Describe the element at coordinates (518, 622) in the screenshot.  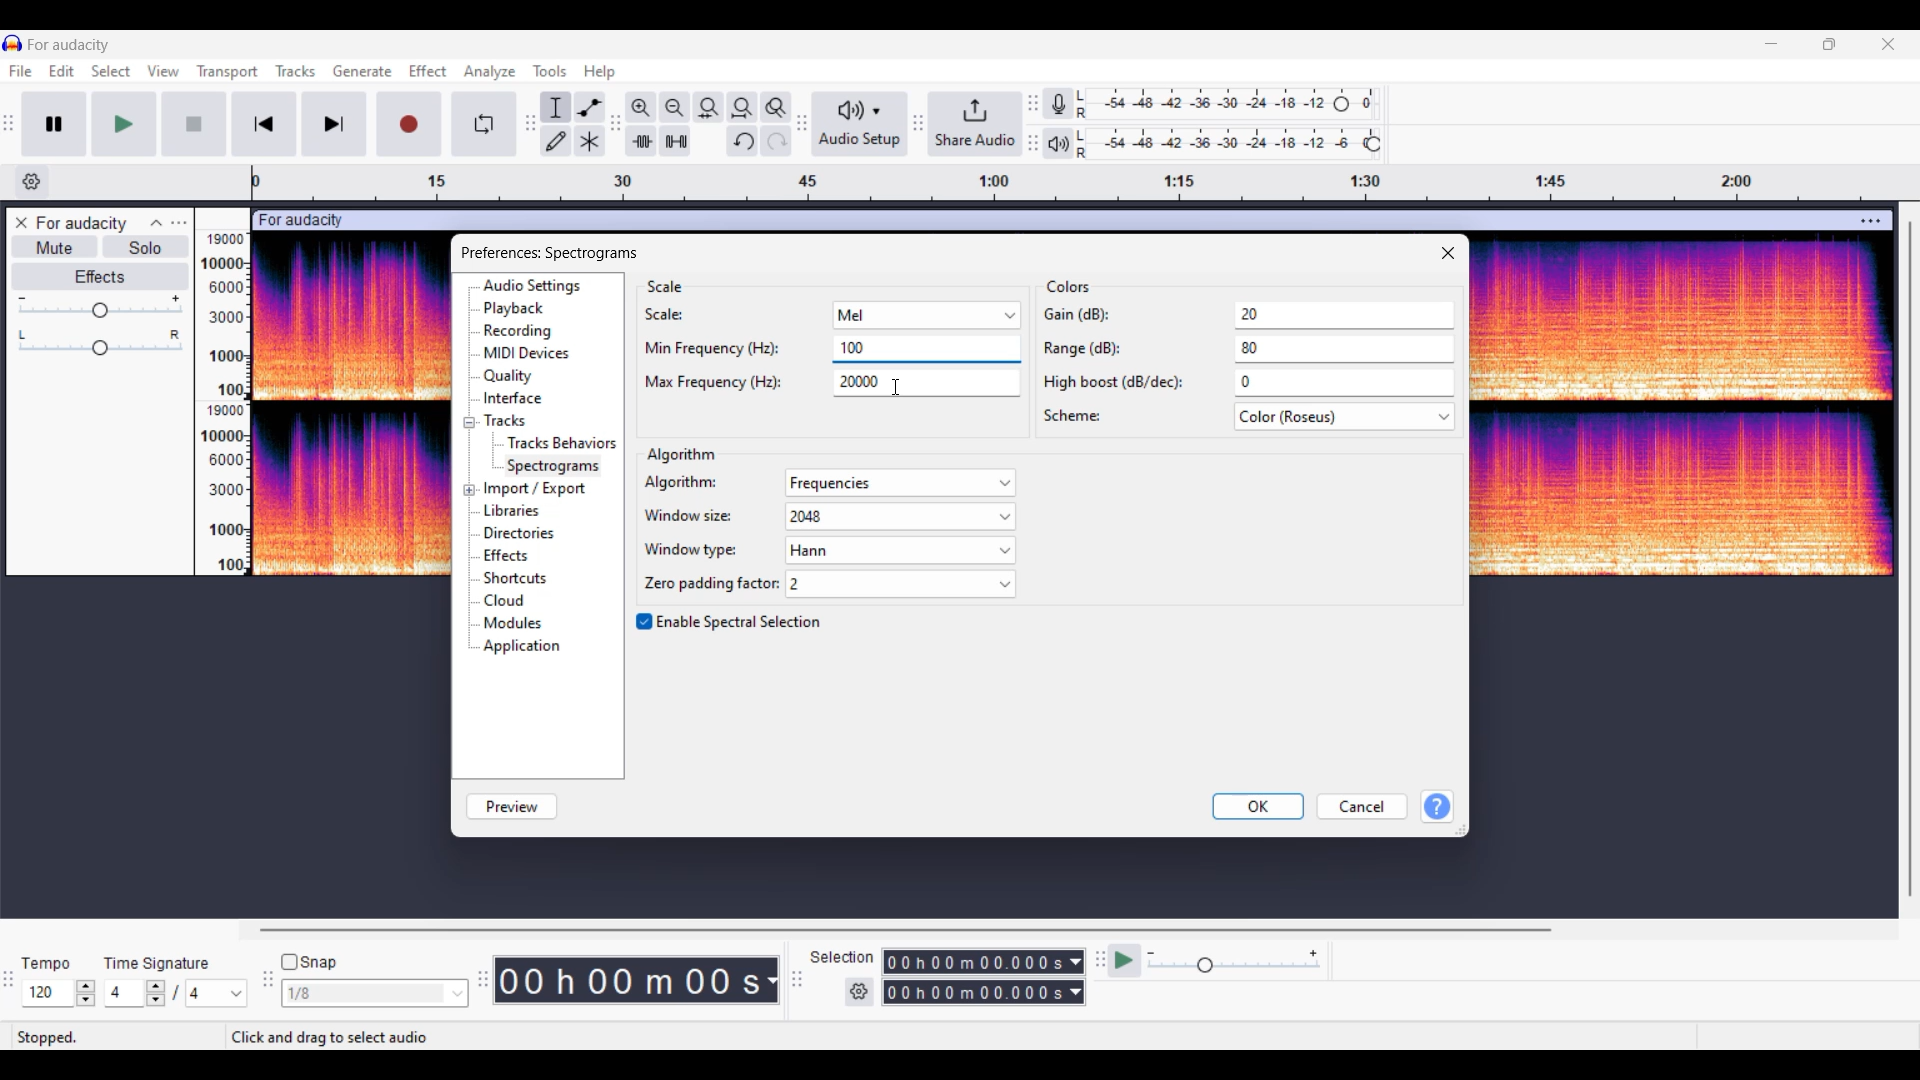
I see `modules` at that location.